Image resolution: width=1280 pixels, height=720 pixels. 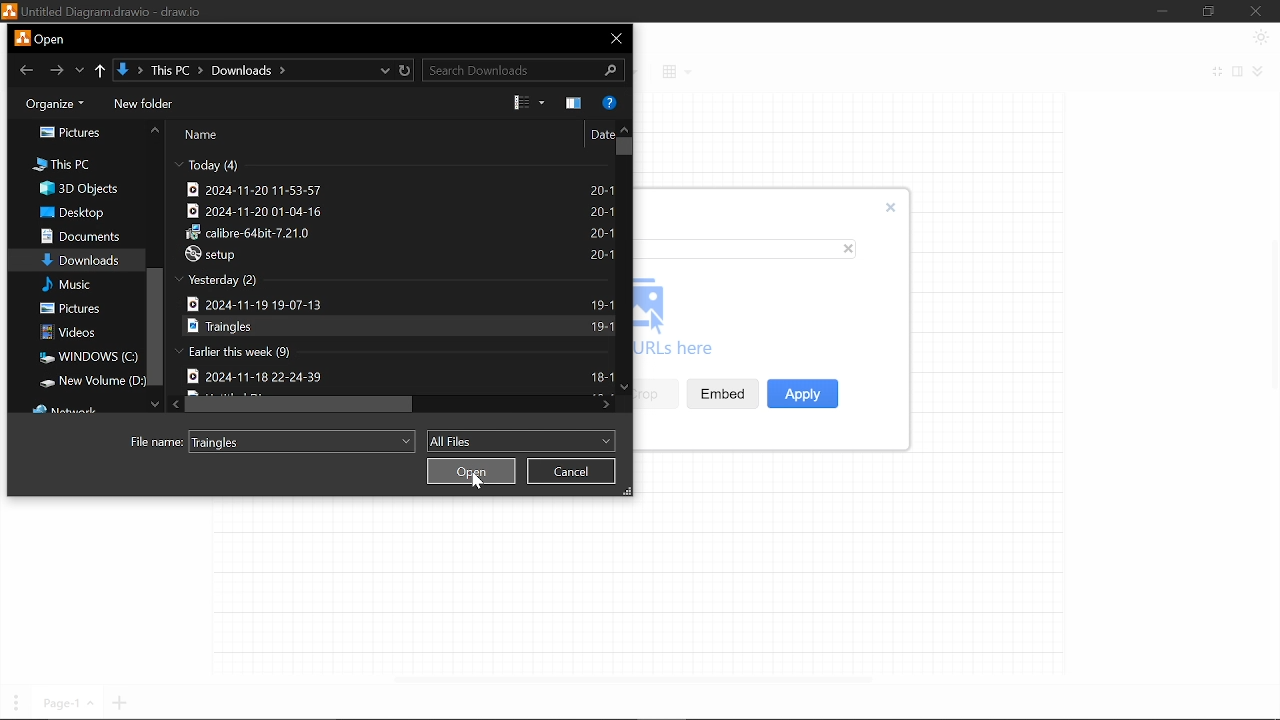 I want to click on File name, so click(x=273, y=442).